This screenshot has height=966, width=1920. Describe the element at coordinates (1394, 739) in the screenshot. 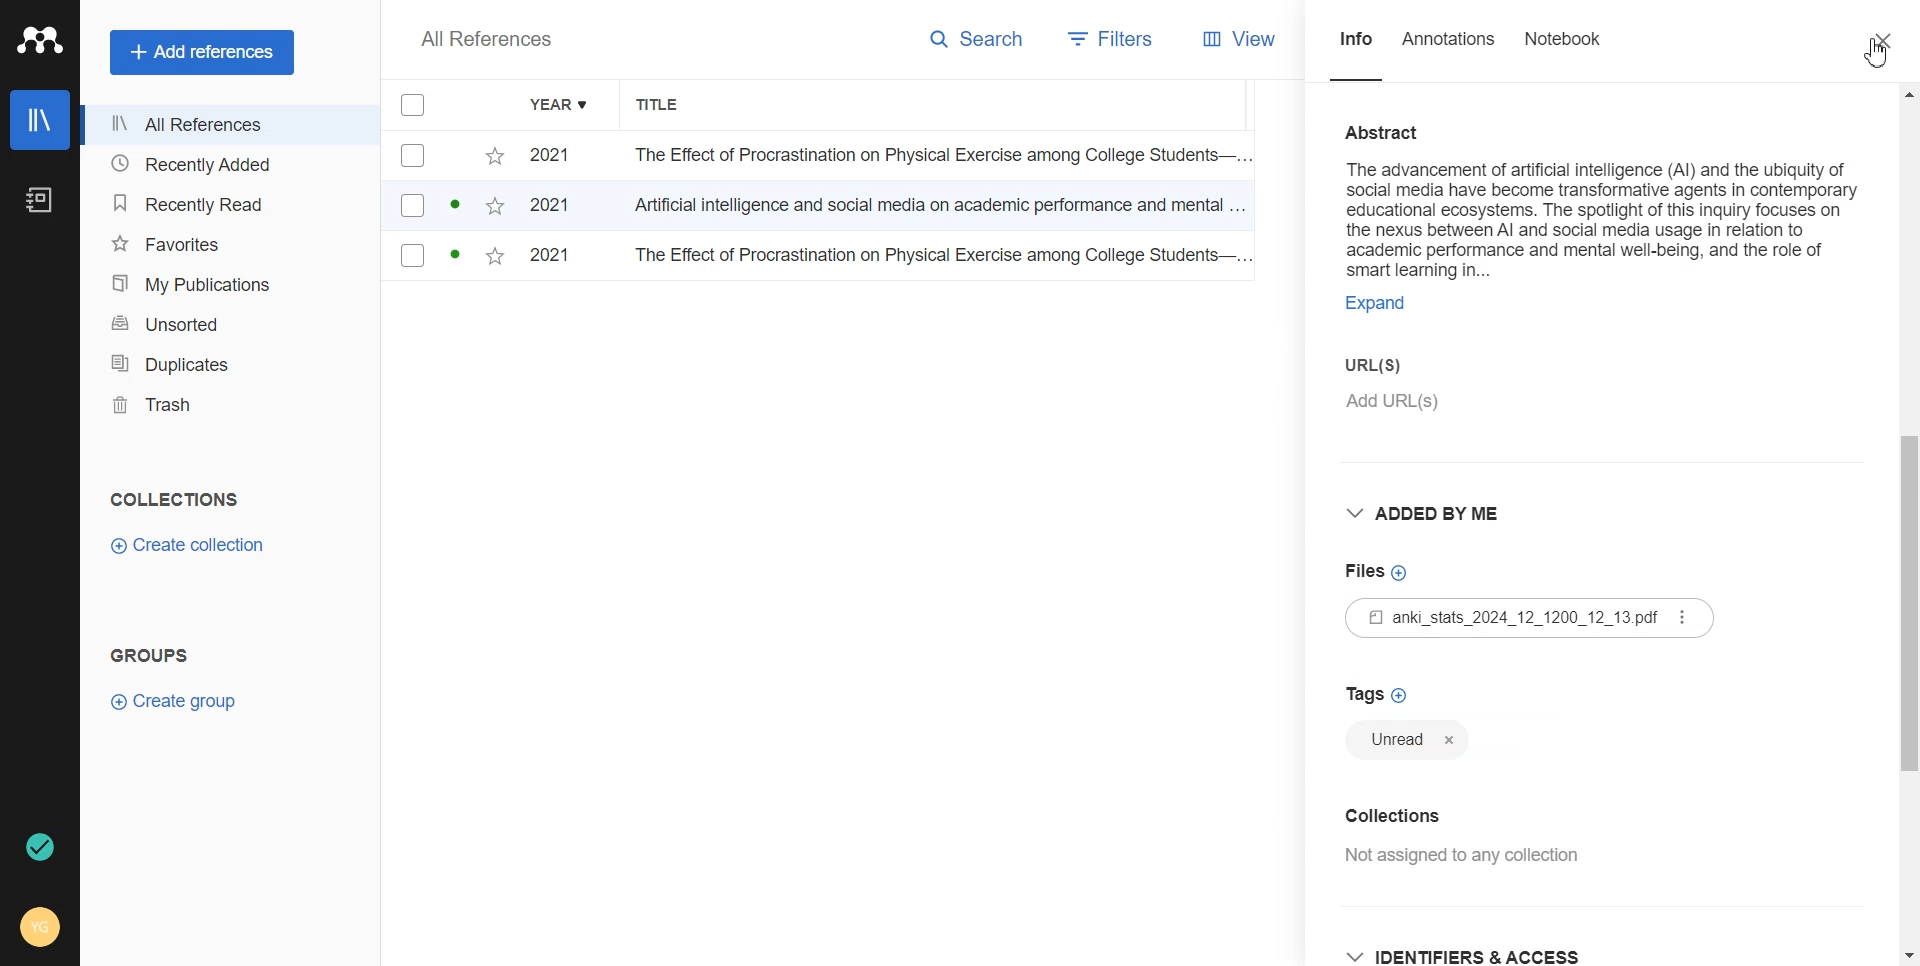

I see `Unread` at that location.